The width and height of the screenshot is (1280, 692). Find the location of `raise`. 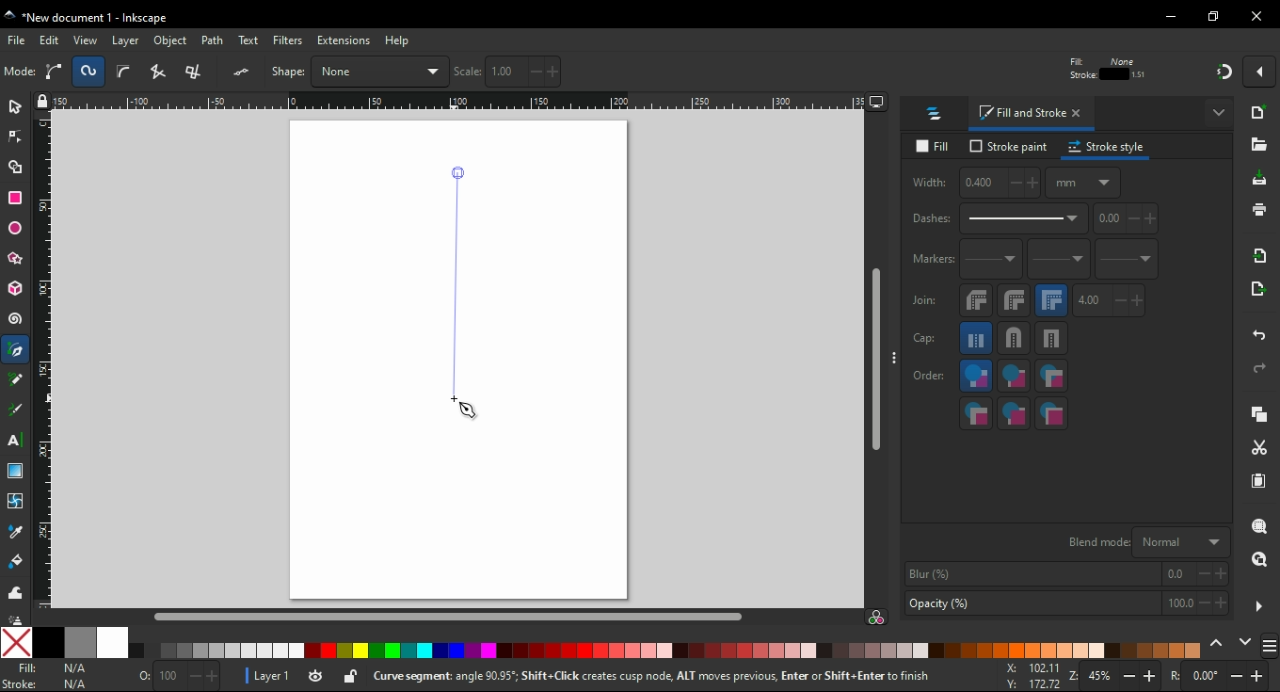

raise is located at coordinates (359, 71).